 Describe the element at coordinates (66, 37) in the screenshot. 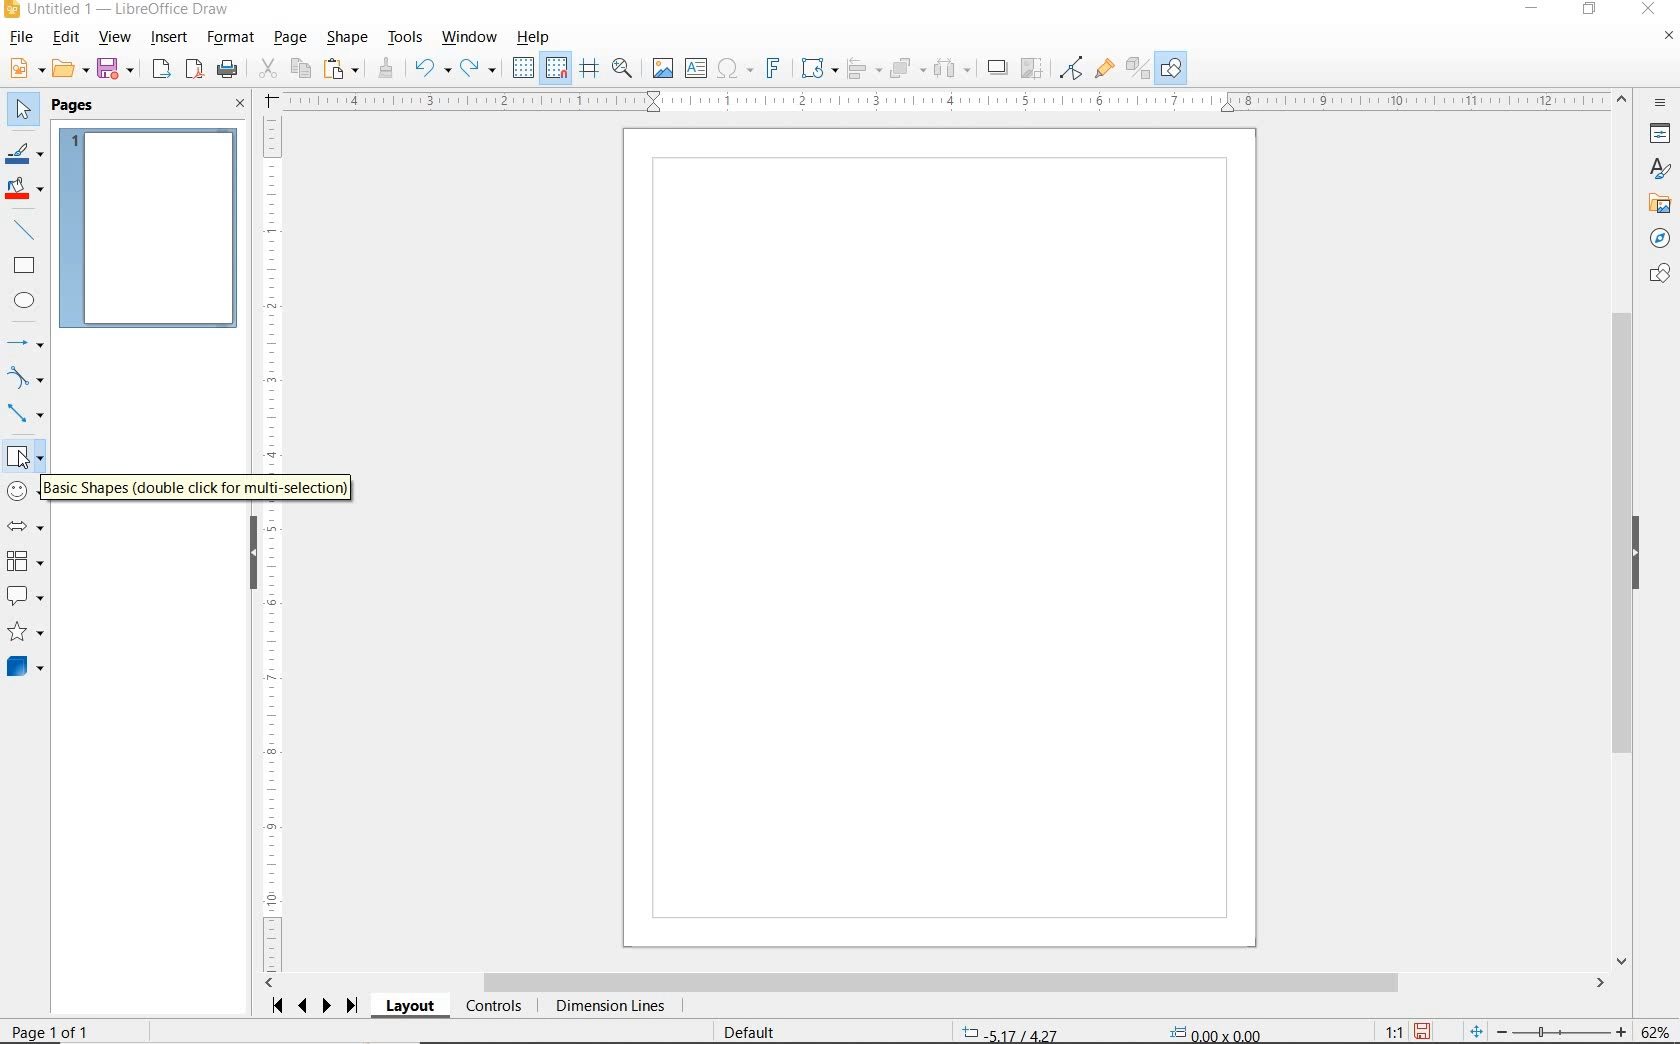

I see `EDIT` at that location.